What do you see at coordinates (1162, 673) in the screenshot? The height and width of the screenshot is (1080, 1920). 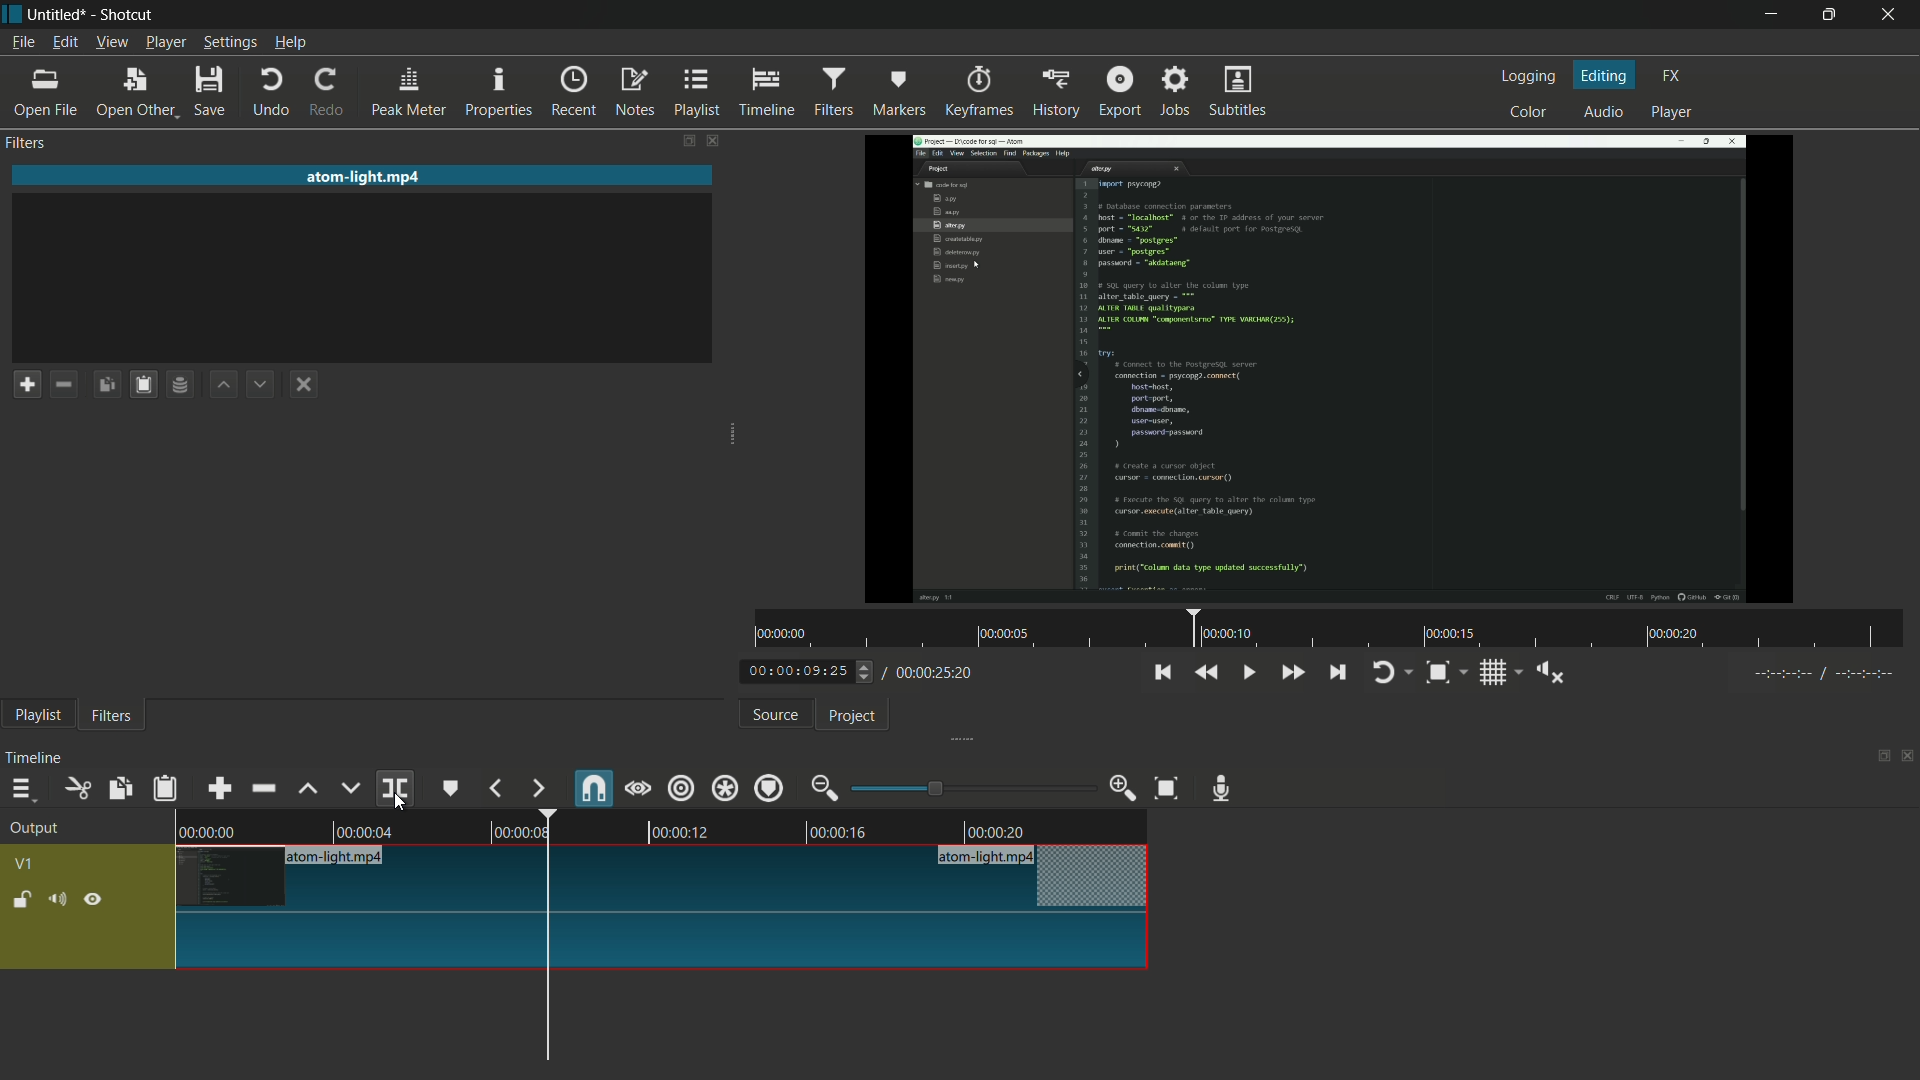 I see `skip to the previous point` at bounding box center [1162, 673].